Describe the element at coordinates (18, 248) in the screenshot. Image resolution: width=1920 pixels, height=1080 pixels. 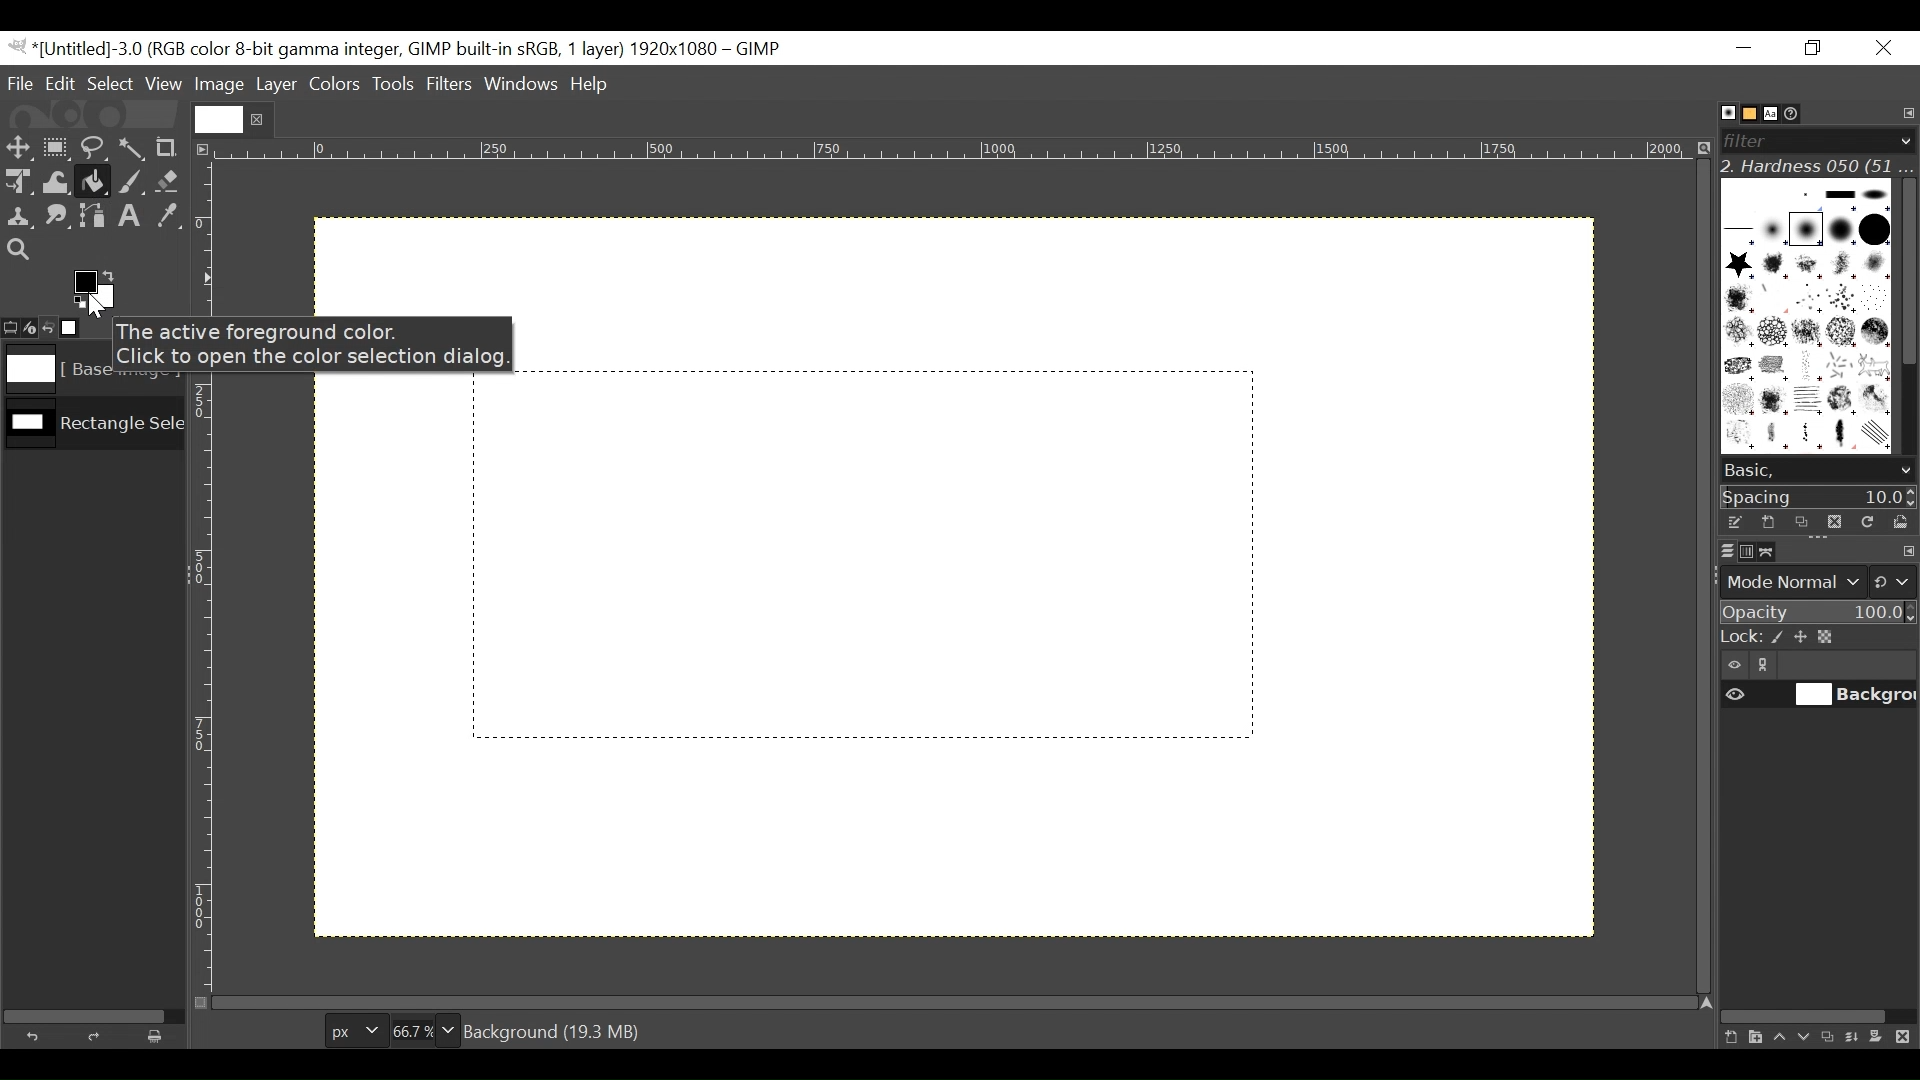
I see `Zoom tool` at that location.